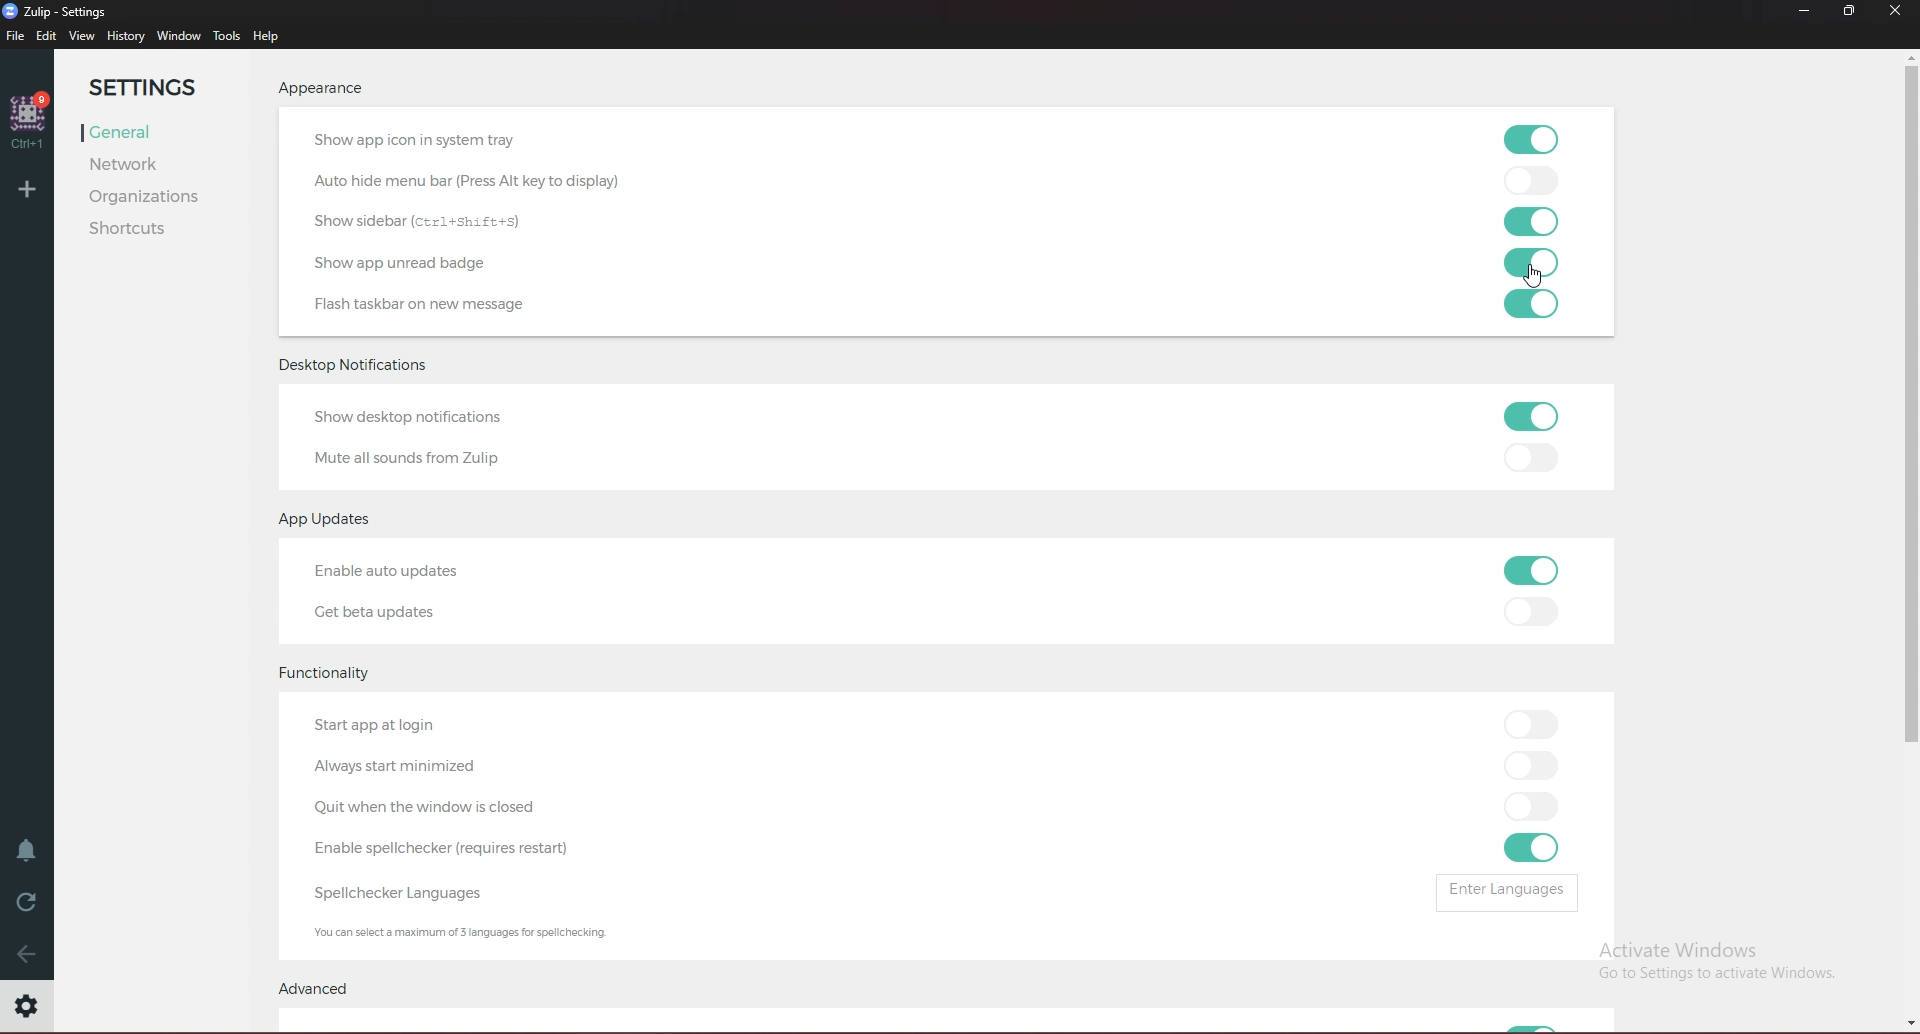 The height and width of the screenshot is (1034, 1920). Describe the element at coordinates (318, 90) in the screenshot. I see `Appearance` at that location.